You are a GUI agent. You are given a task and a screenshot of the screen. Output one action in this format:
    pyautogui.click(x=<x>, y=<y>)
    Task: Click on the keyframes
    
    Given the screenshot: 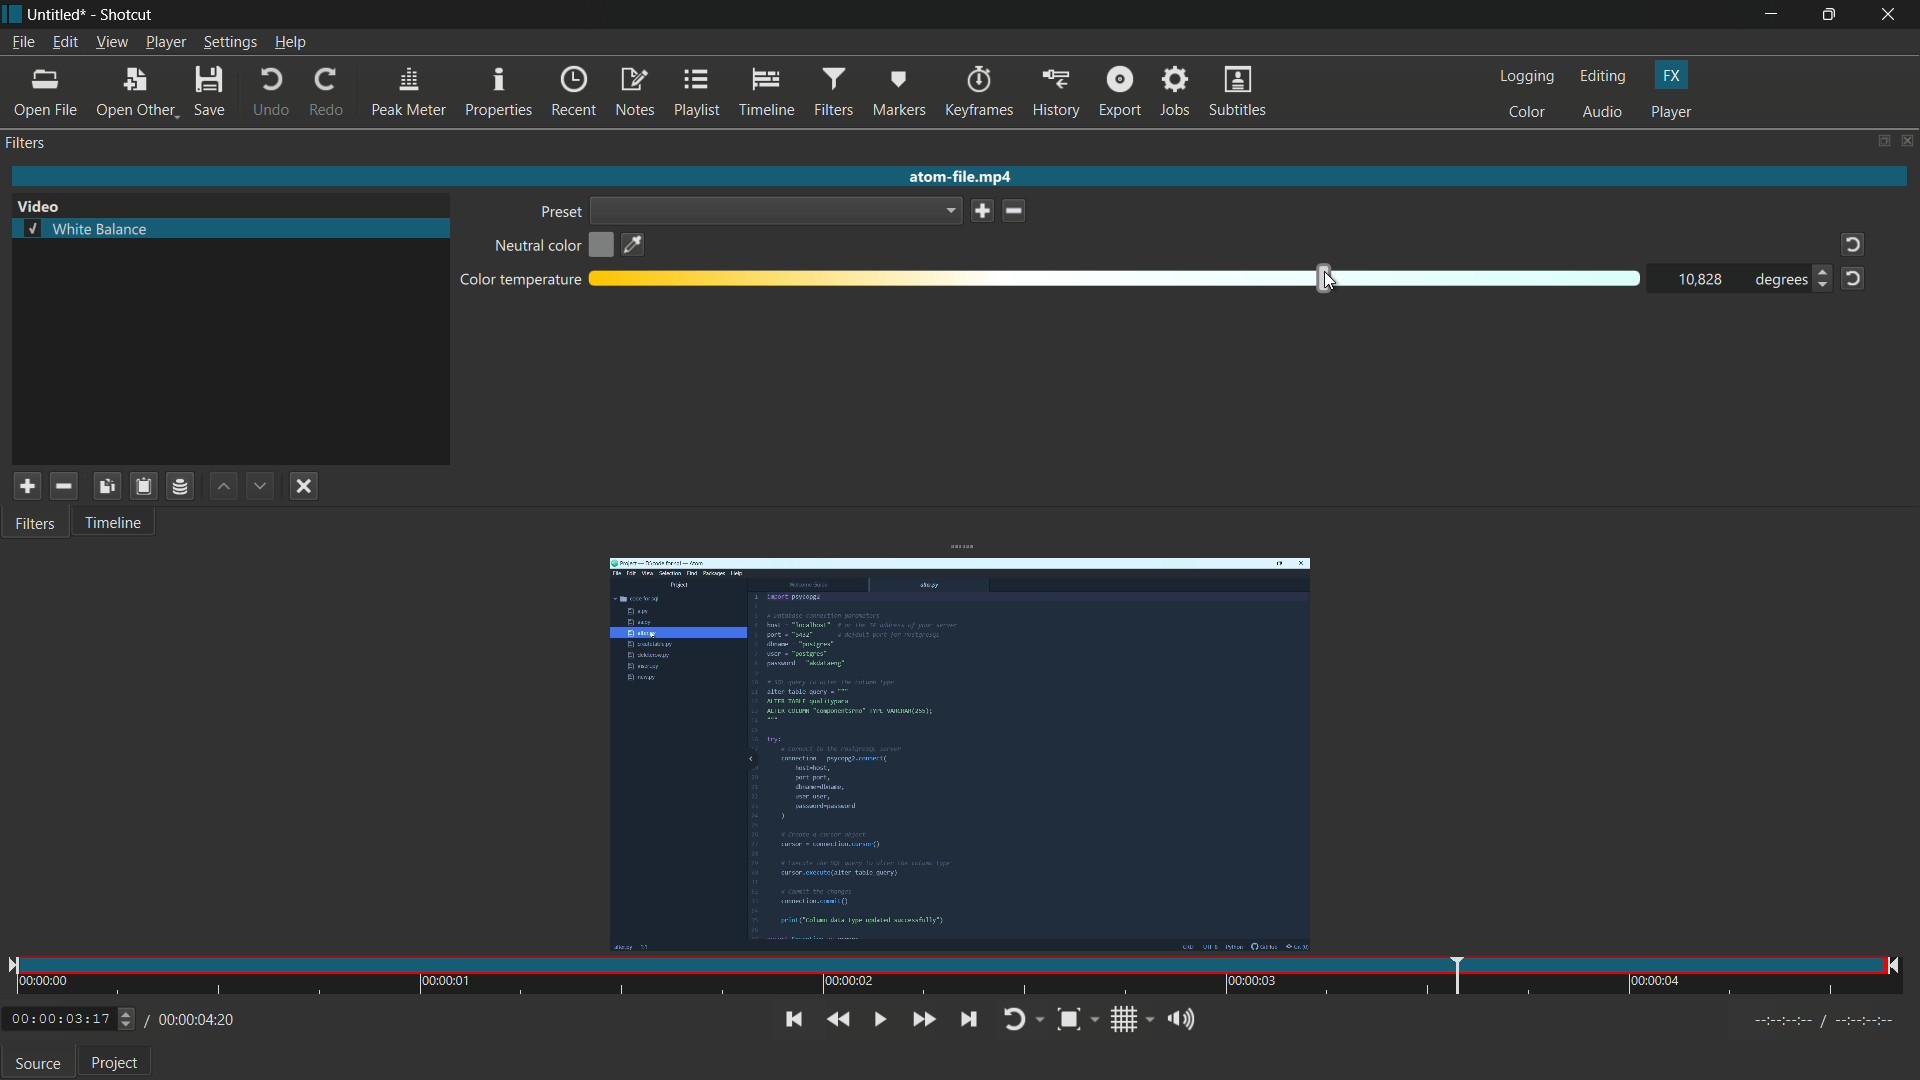 What is the action you would take?
    pyautogui.click(x=980, y=91)
    